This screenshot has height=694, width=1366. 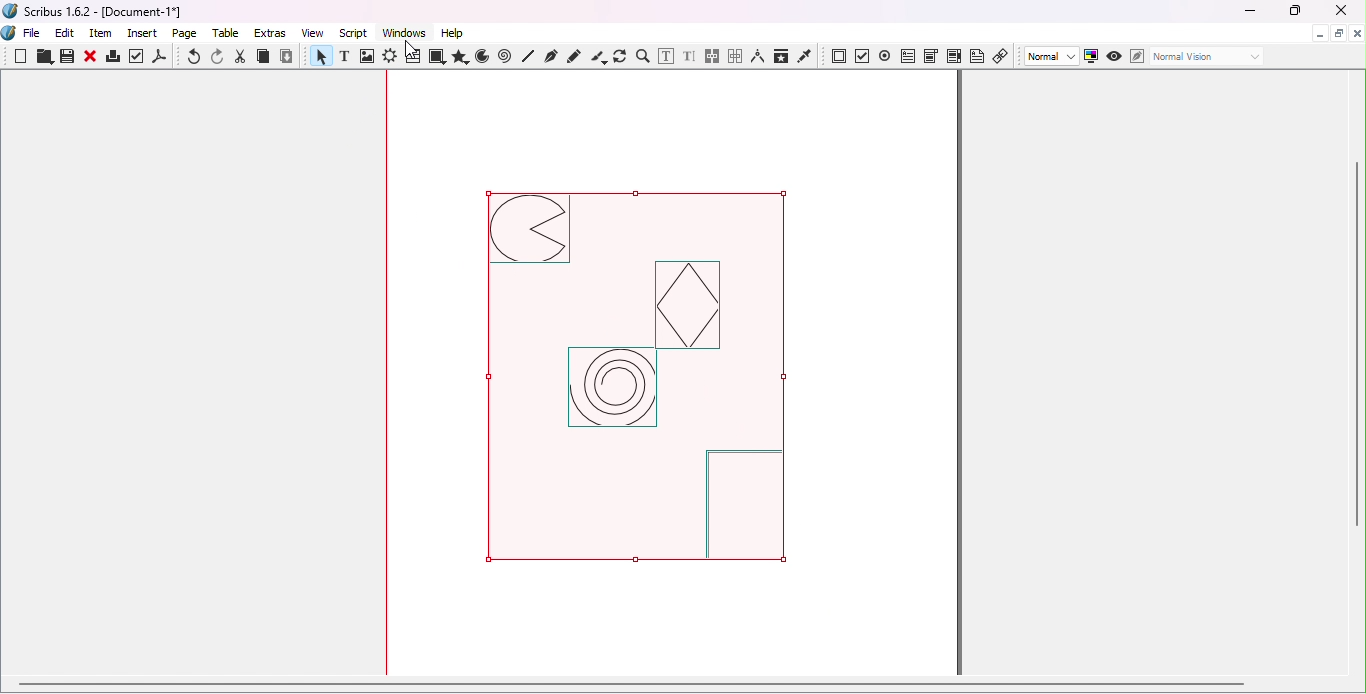 I want to click on save as PDF, so click(x=161, y=59).